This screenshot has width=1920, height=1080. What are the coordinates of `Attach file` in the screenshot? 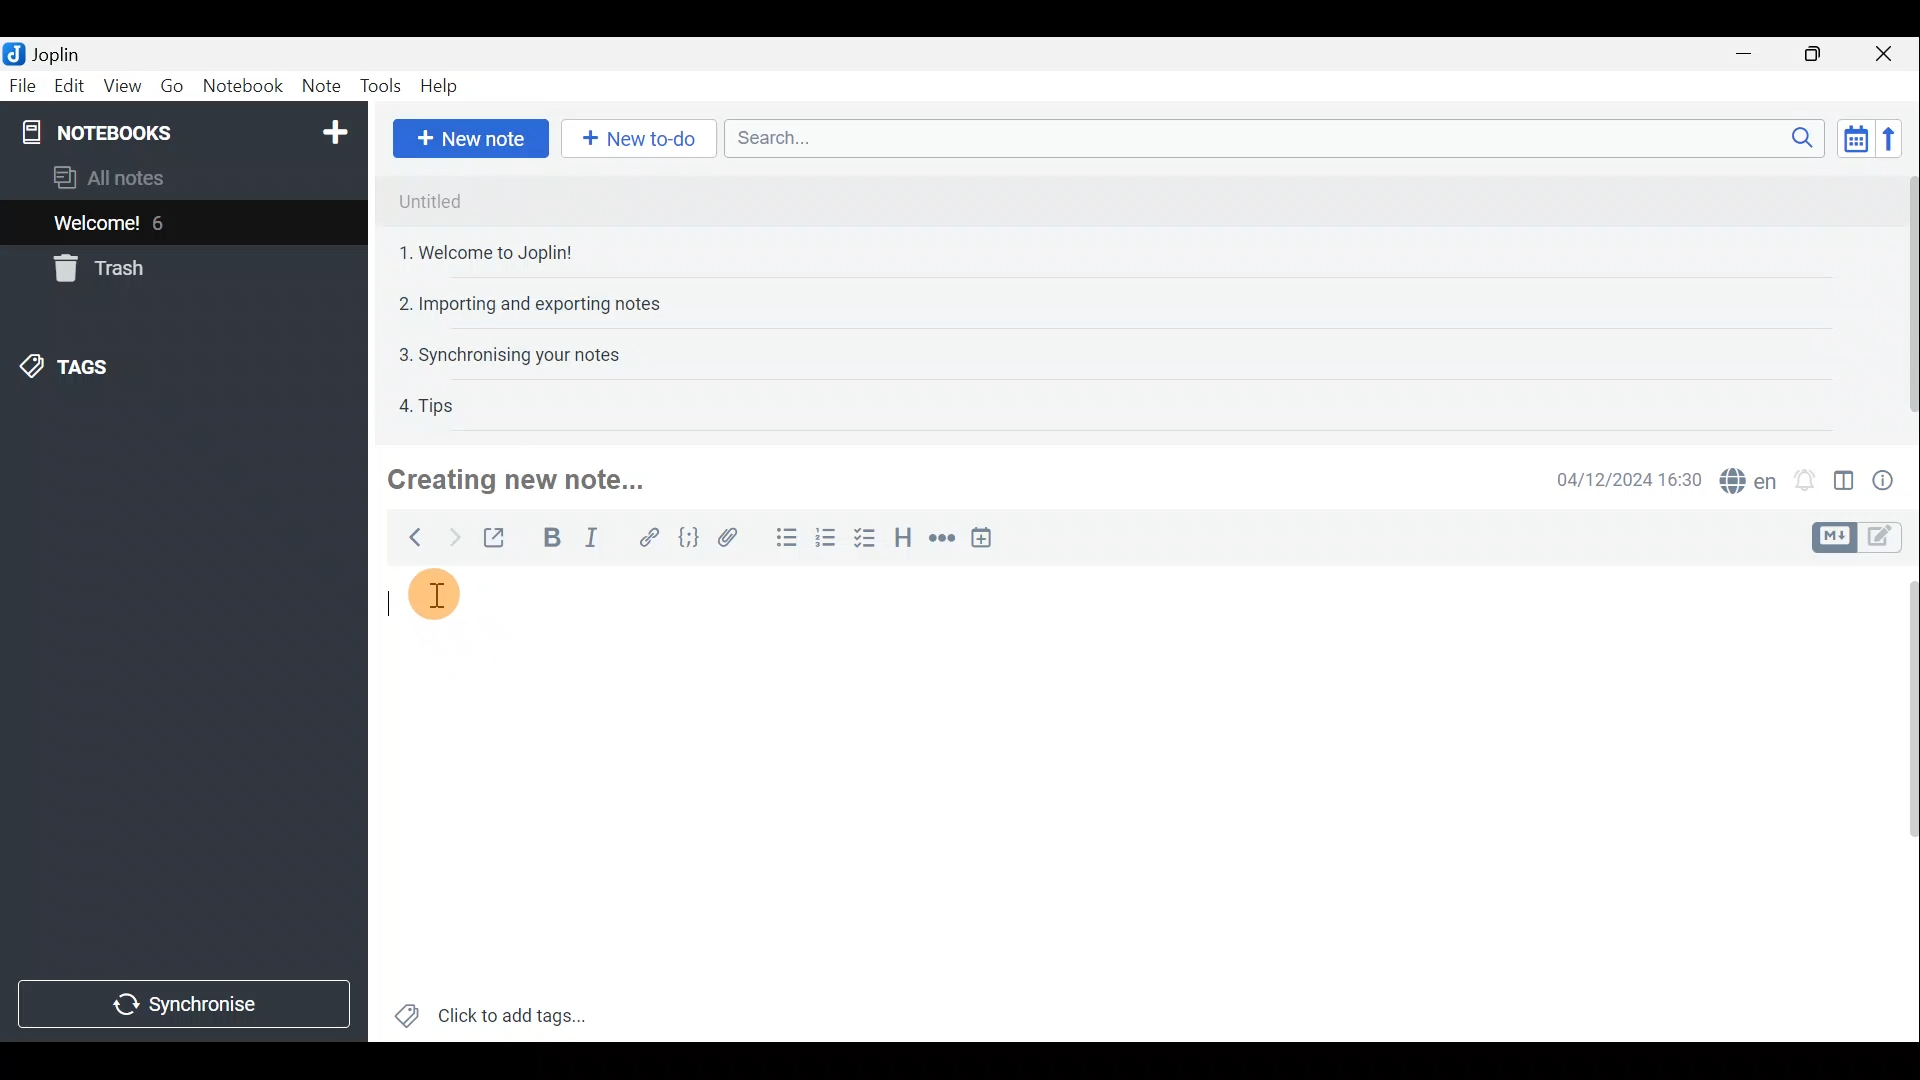 It's located at (737, 538).